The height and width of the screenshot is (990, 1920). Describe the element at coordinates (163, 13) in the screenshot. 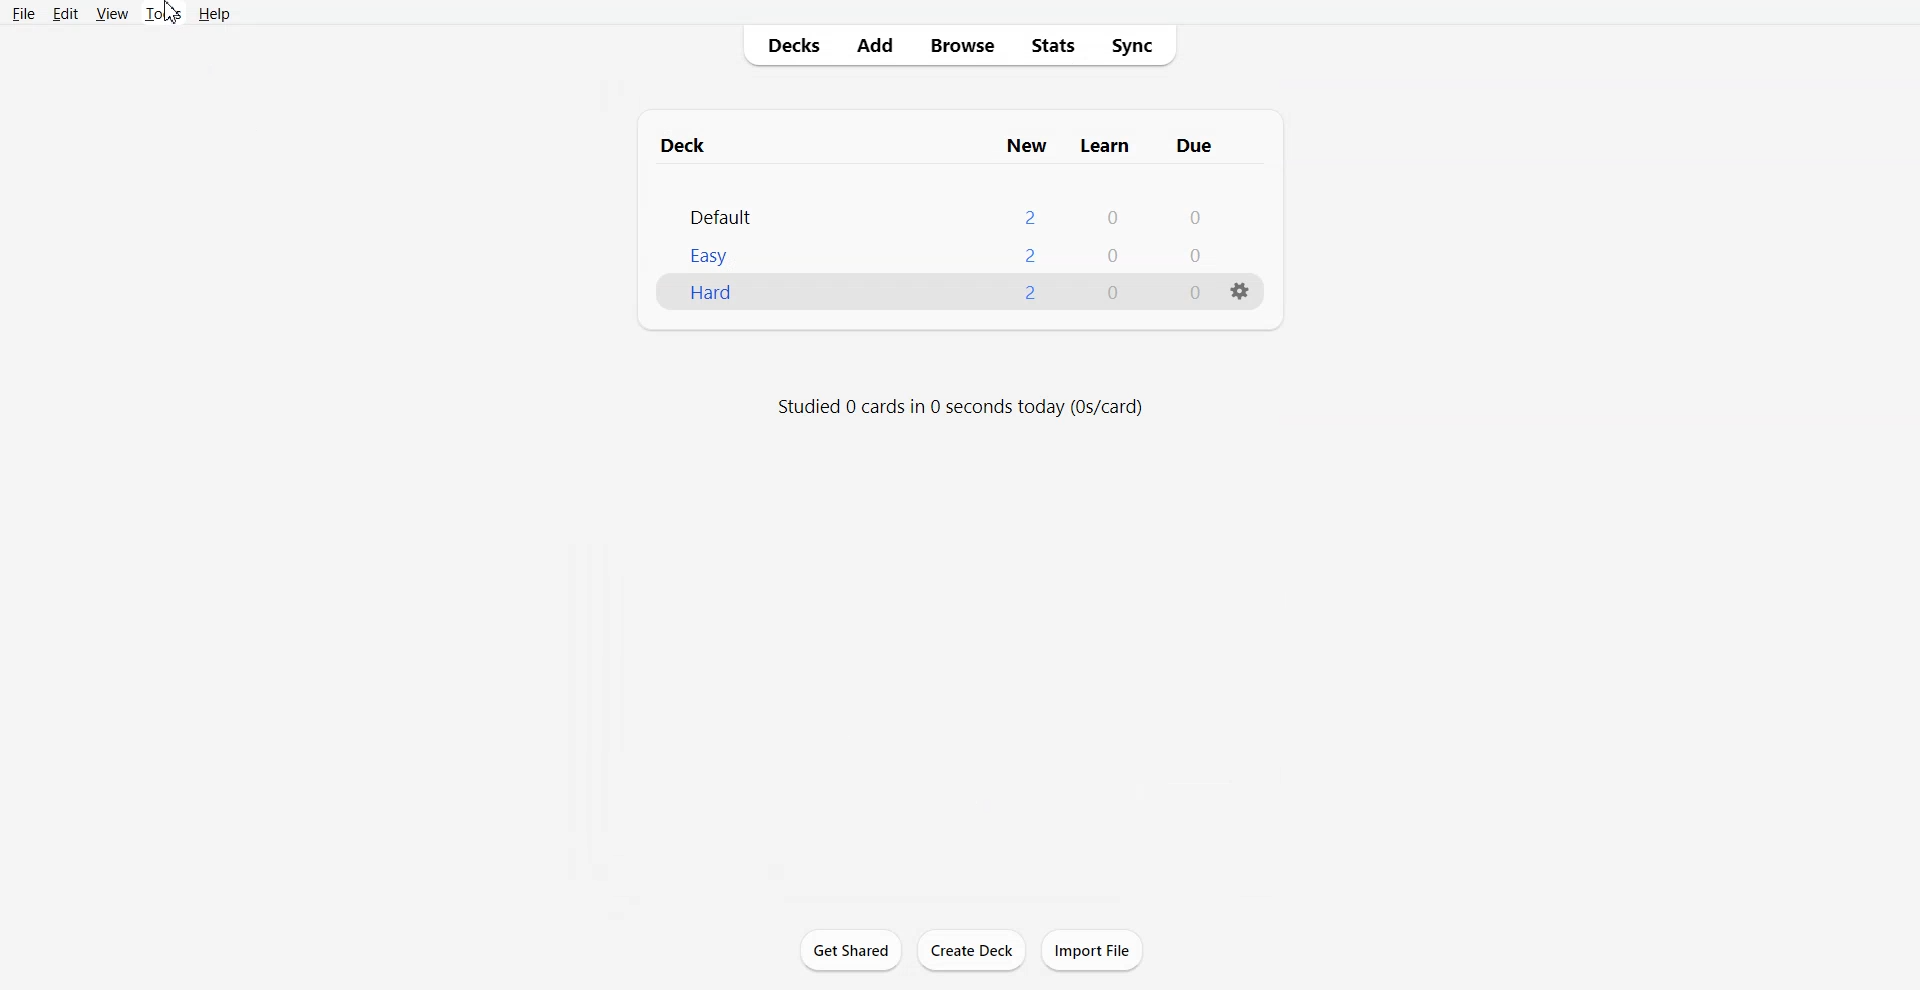

I see `Tools` at that location.